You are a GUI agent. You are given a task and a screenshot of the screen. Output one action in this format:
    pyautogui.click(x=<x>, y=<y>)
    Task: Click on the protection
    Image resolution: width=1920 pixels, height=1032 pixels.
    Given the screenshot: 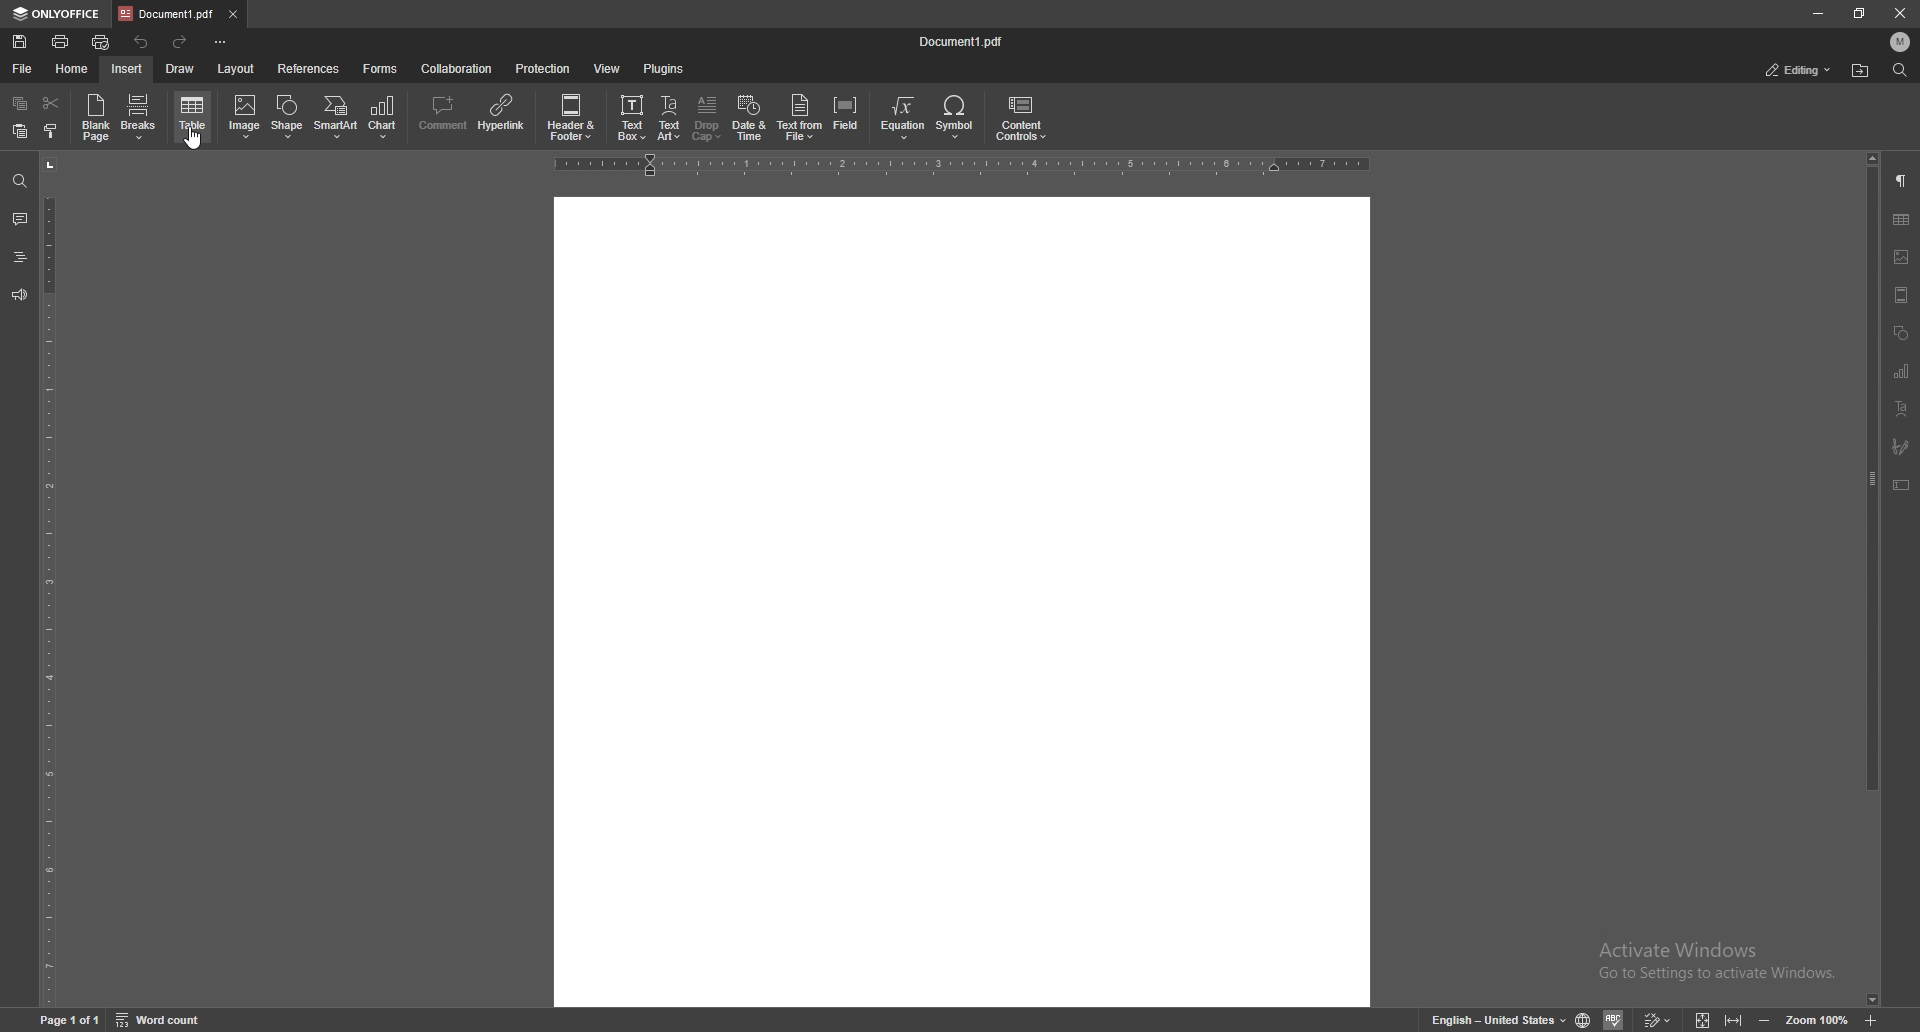 What is the action you would take?
    pyautogui.click(x=546, y=69)
    